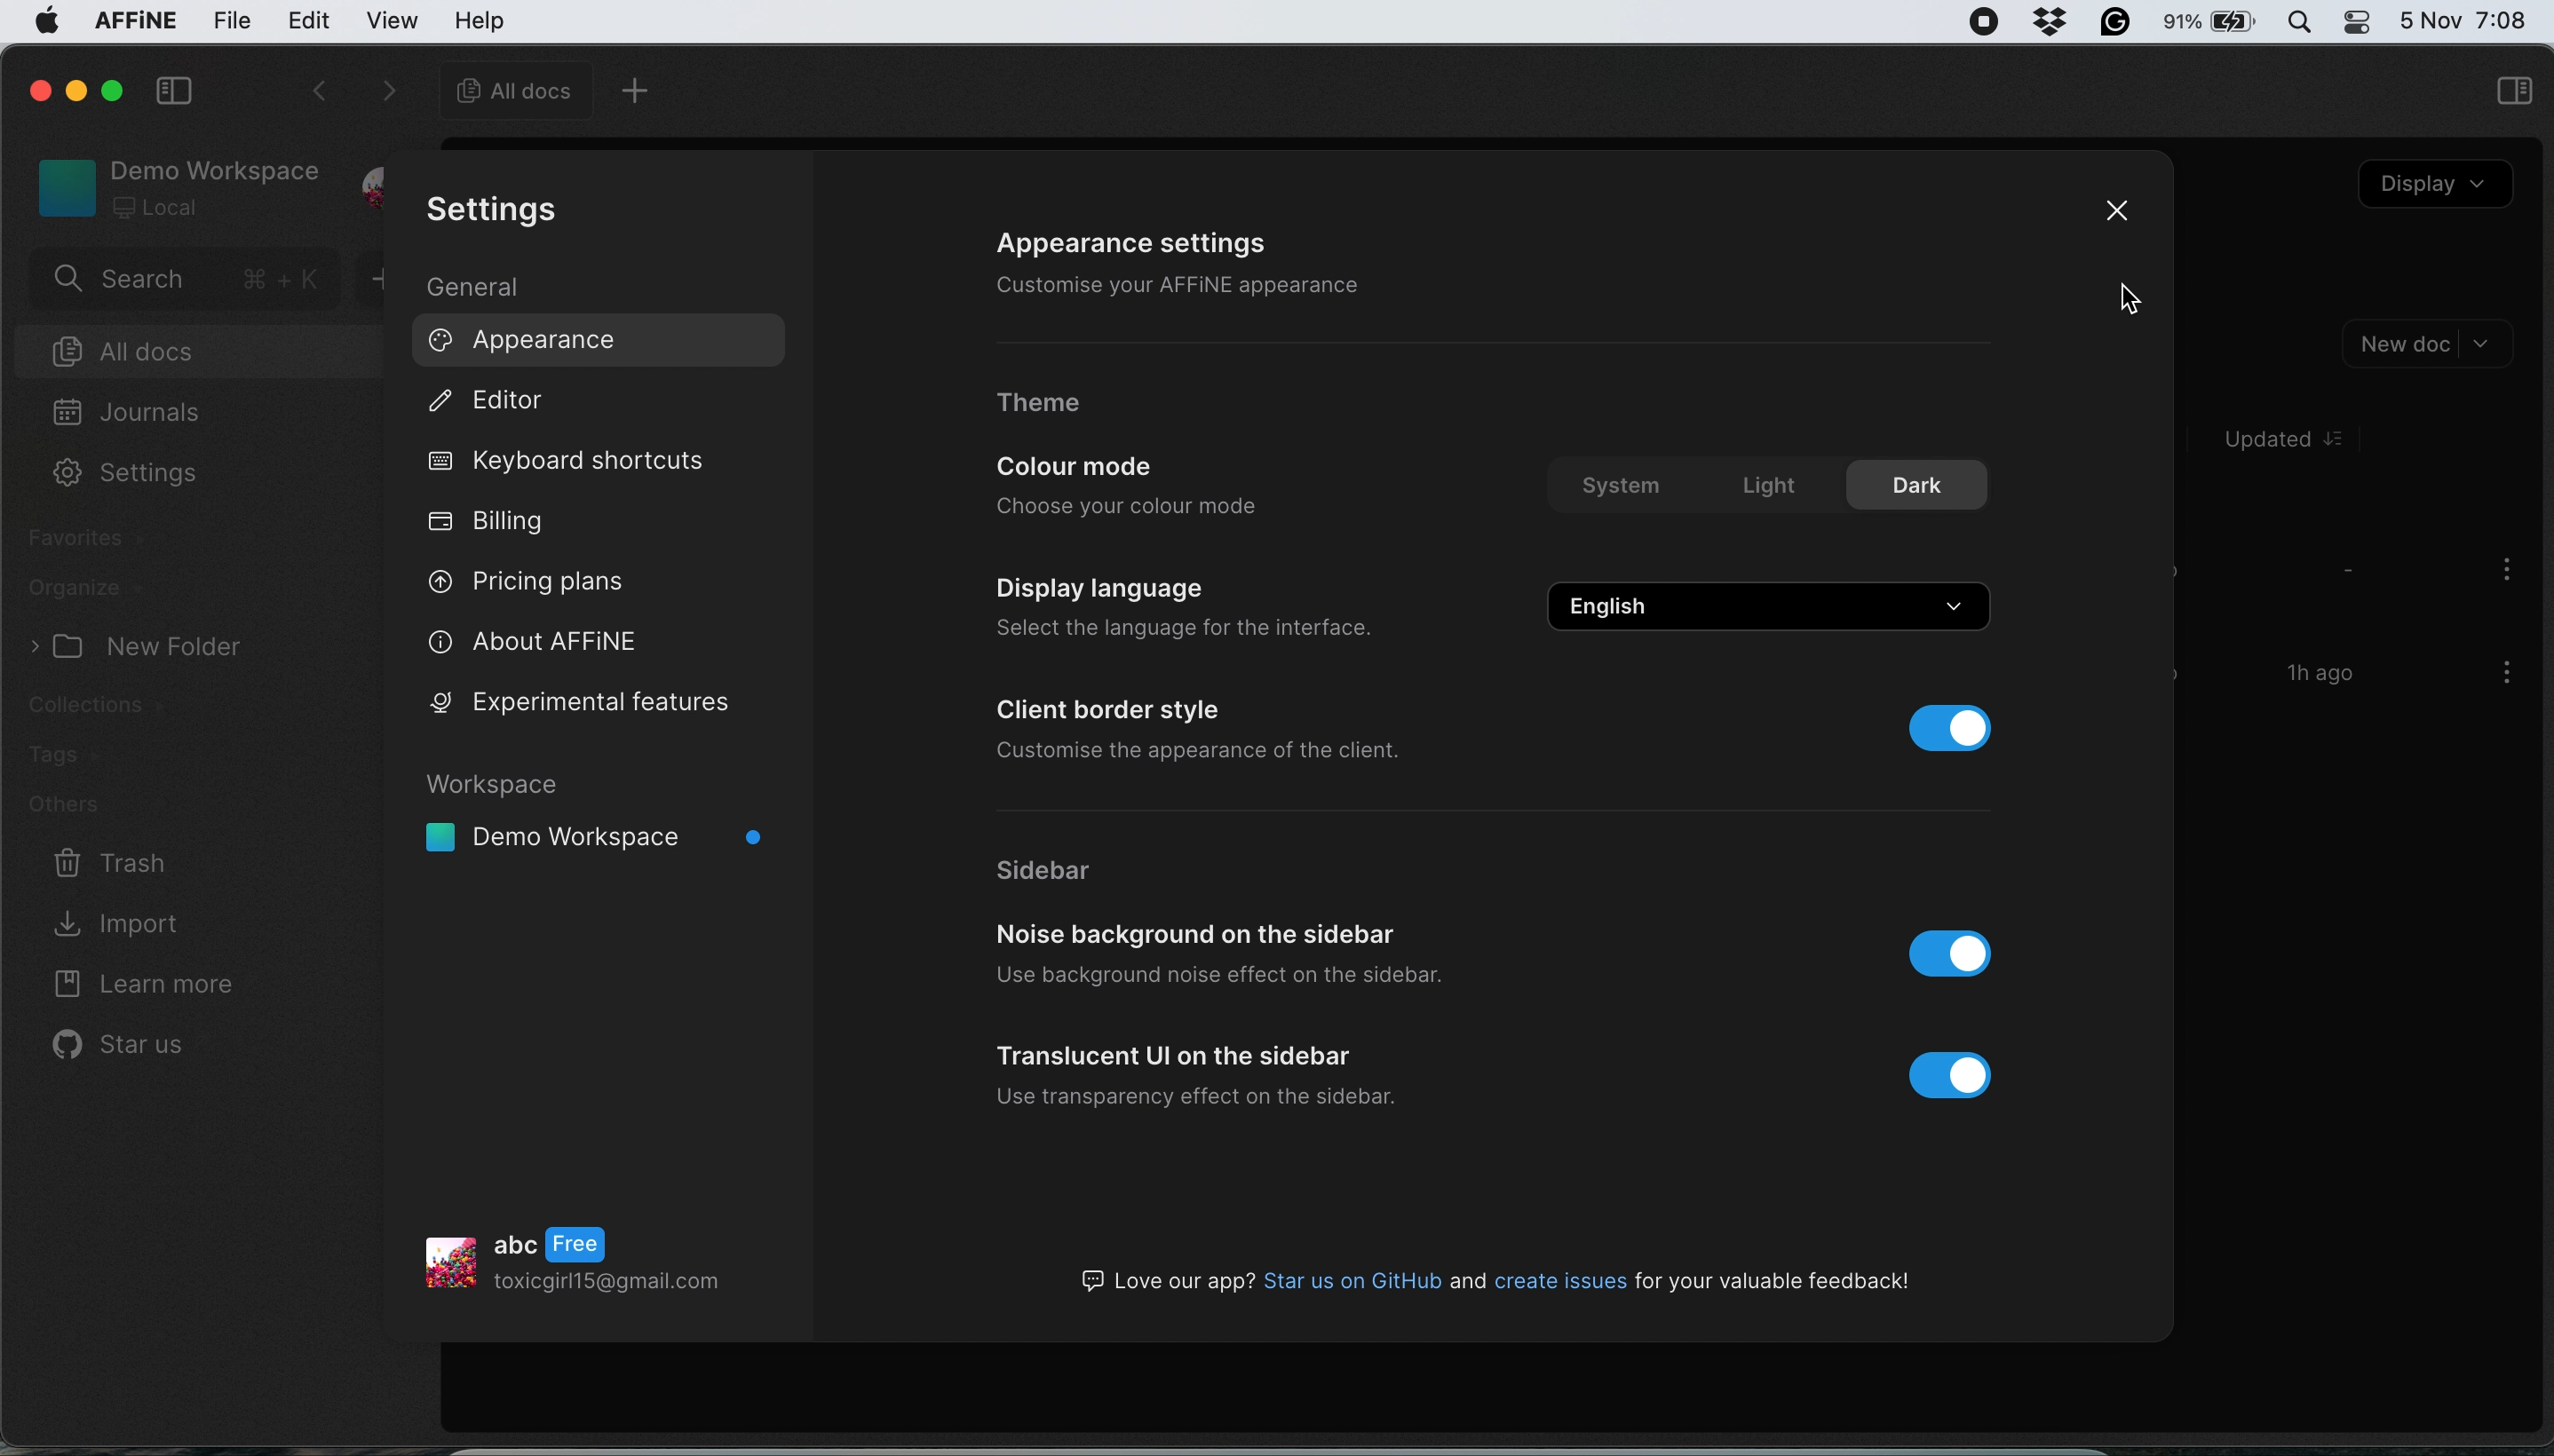  What do you see at coordinates (516, 93) in the screenshot?
I see `all docs` at bounding box center [516, 93].